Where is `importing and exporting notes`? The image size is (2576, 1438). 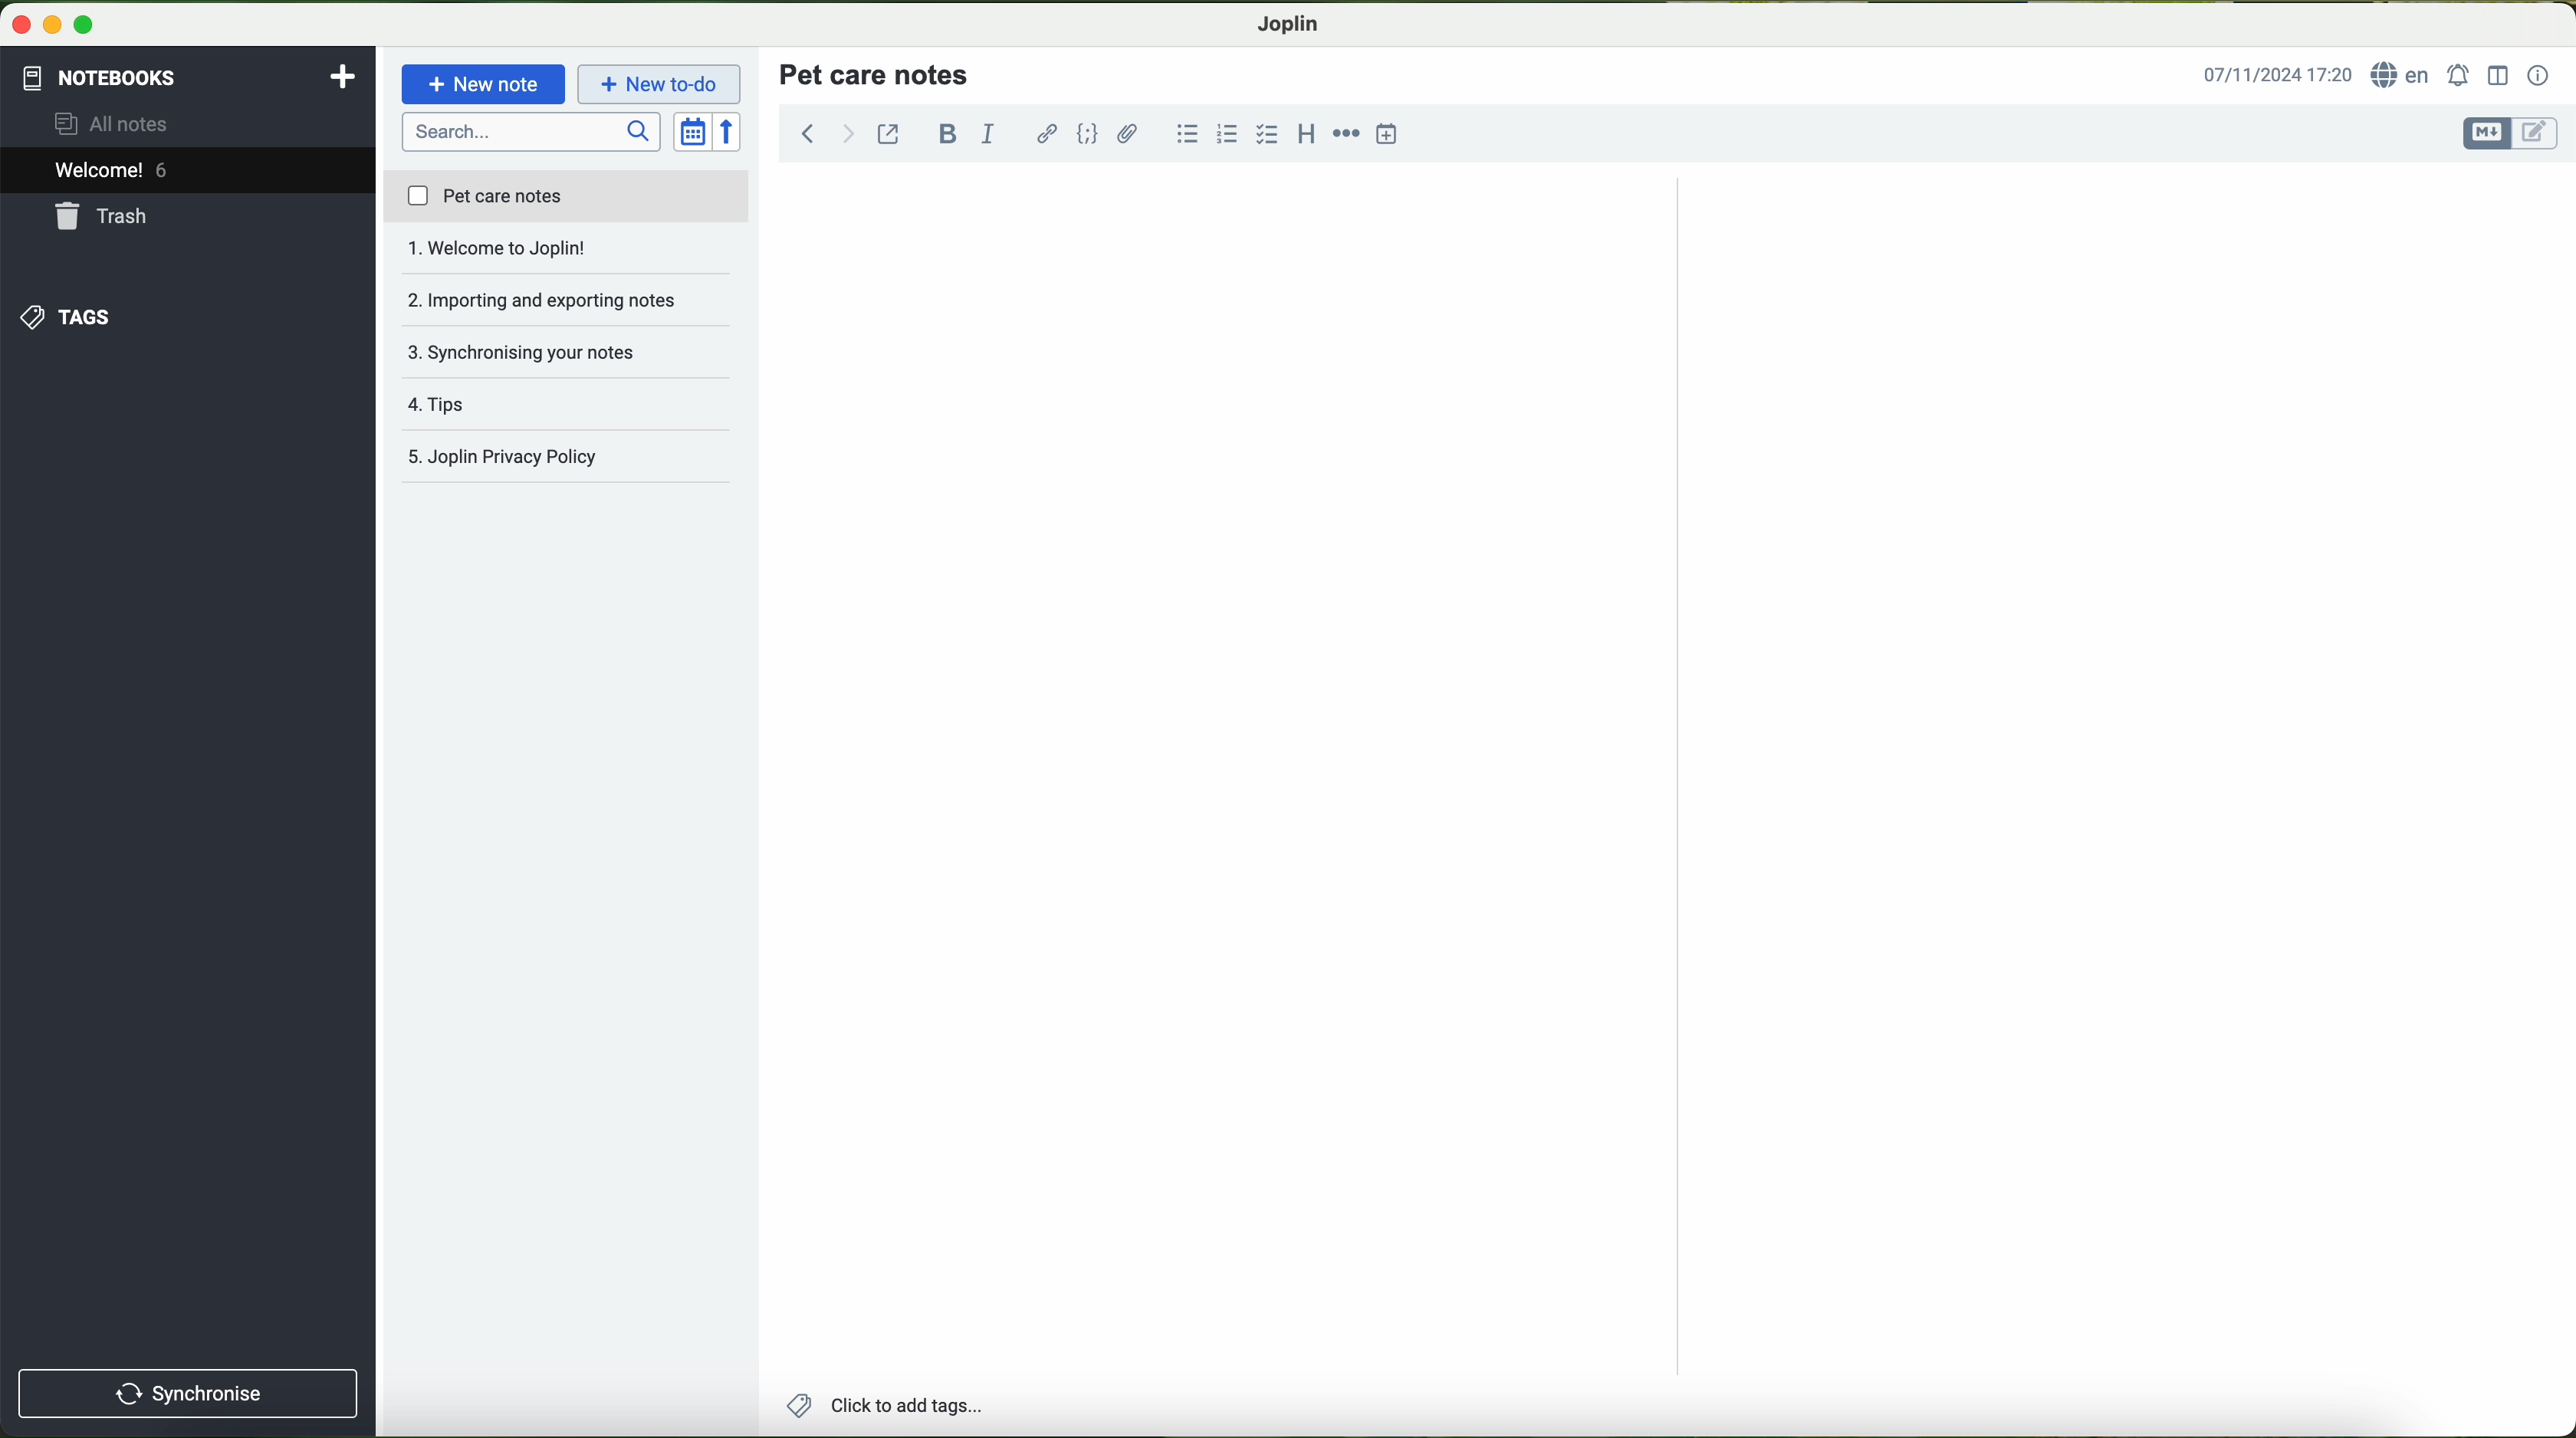
importing and exporting notes is located at coordinates (567, 254).